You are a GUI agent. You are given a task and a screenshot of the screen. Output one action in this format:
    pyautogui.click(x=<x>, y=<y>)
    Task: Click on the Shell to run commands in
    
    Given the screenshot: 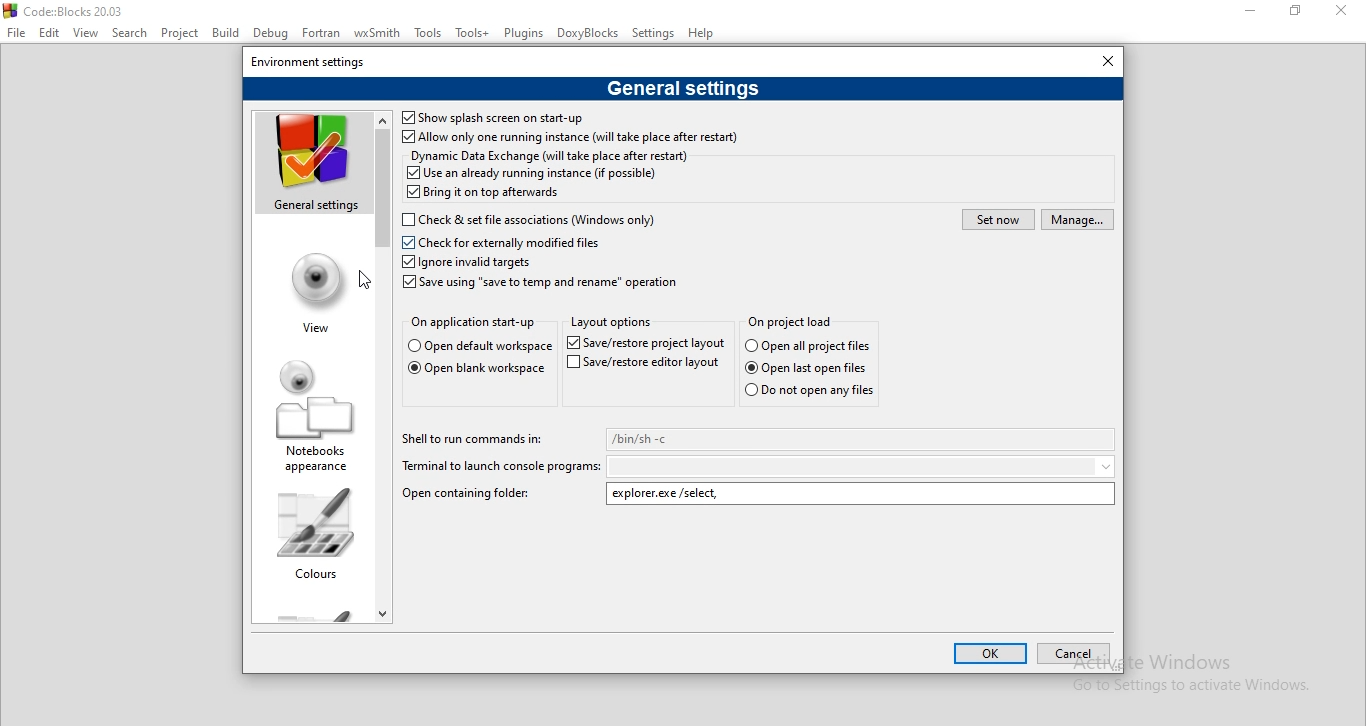 What is the action you would take?
    pyautogui.click(x=476, y=439)
    